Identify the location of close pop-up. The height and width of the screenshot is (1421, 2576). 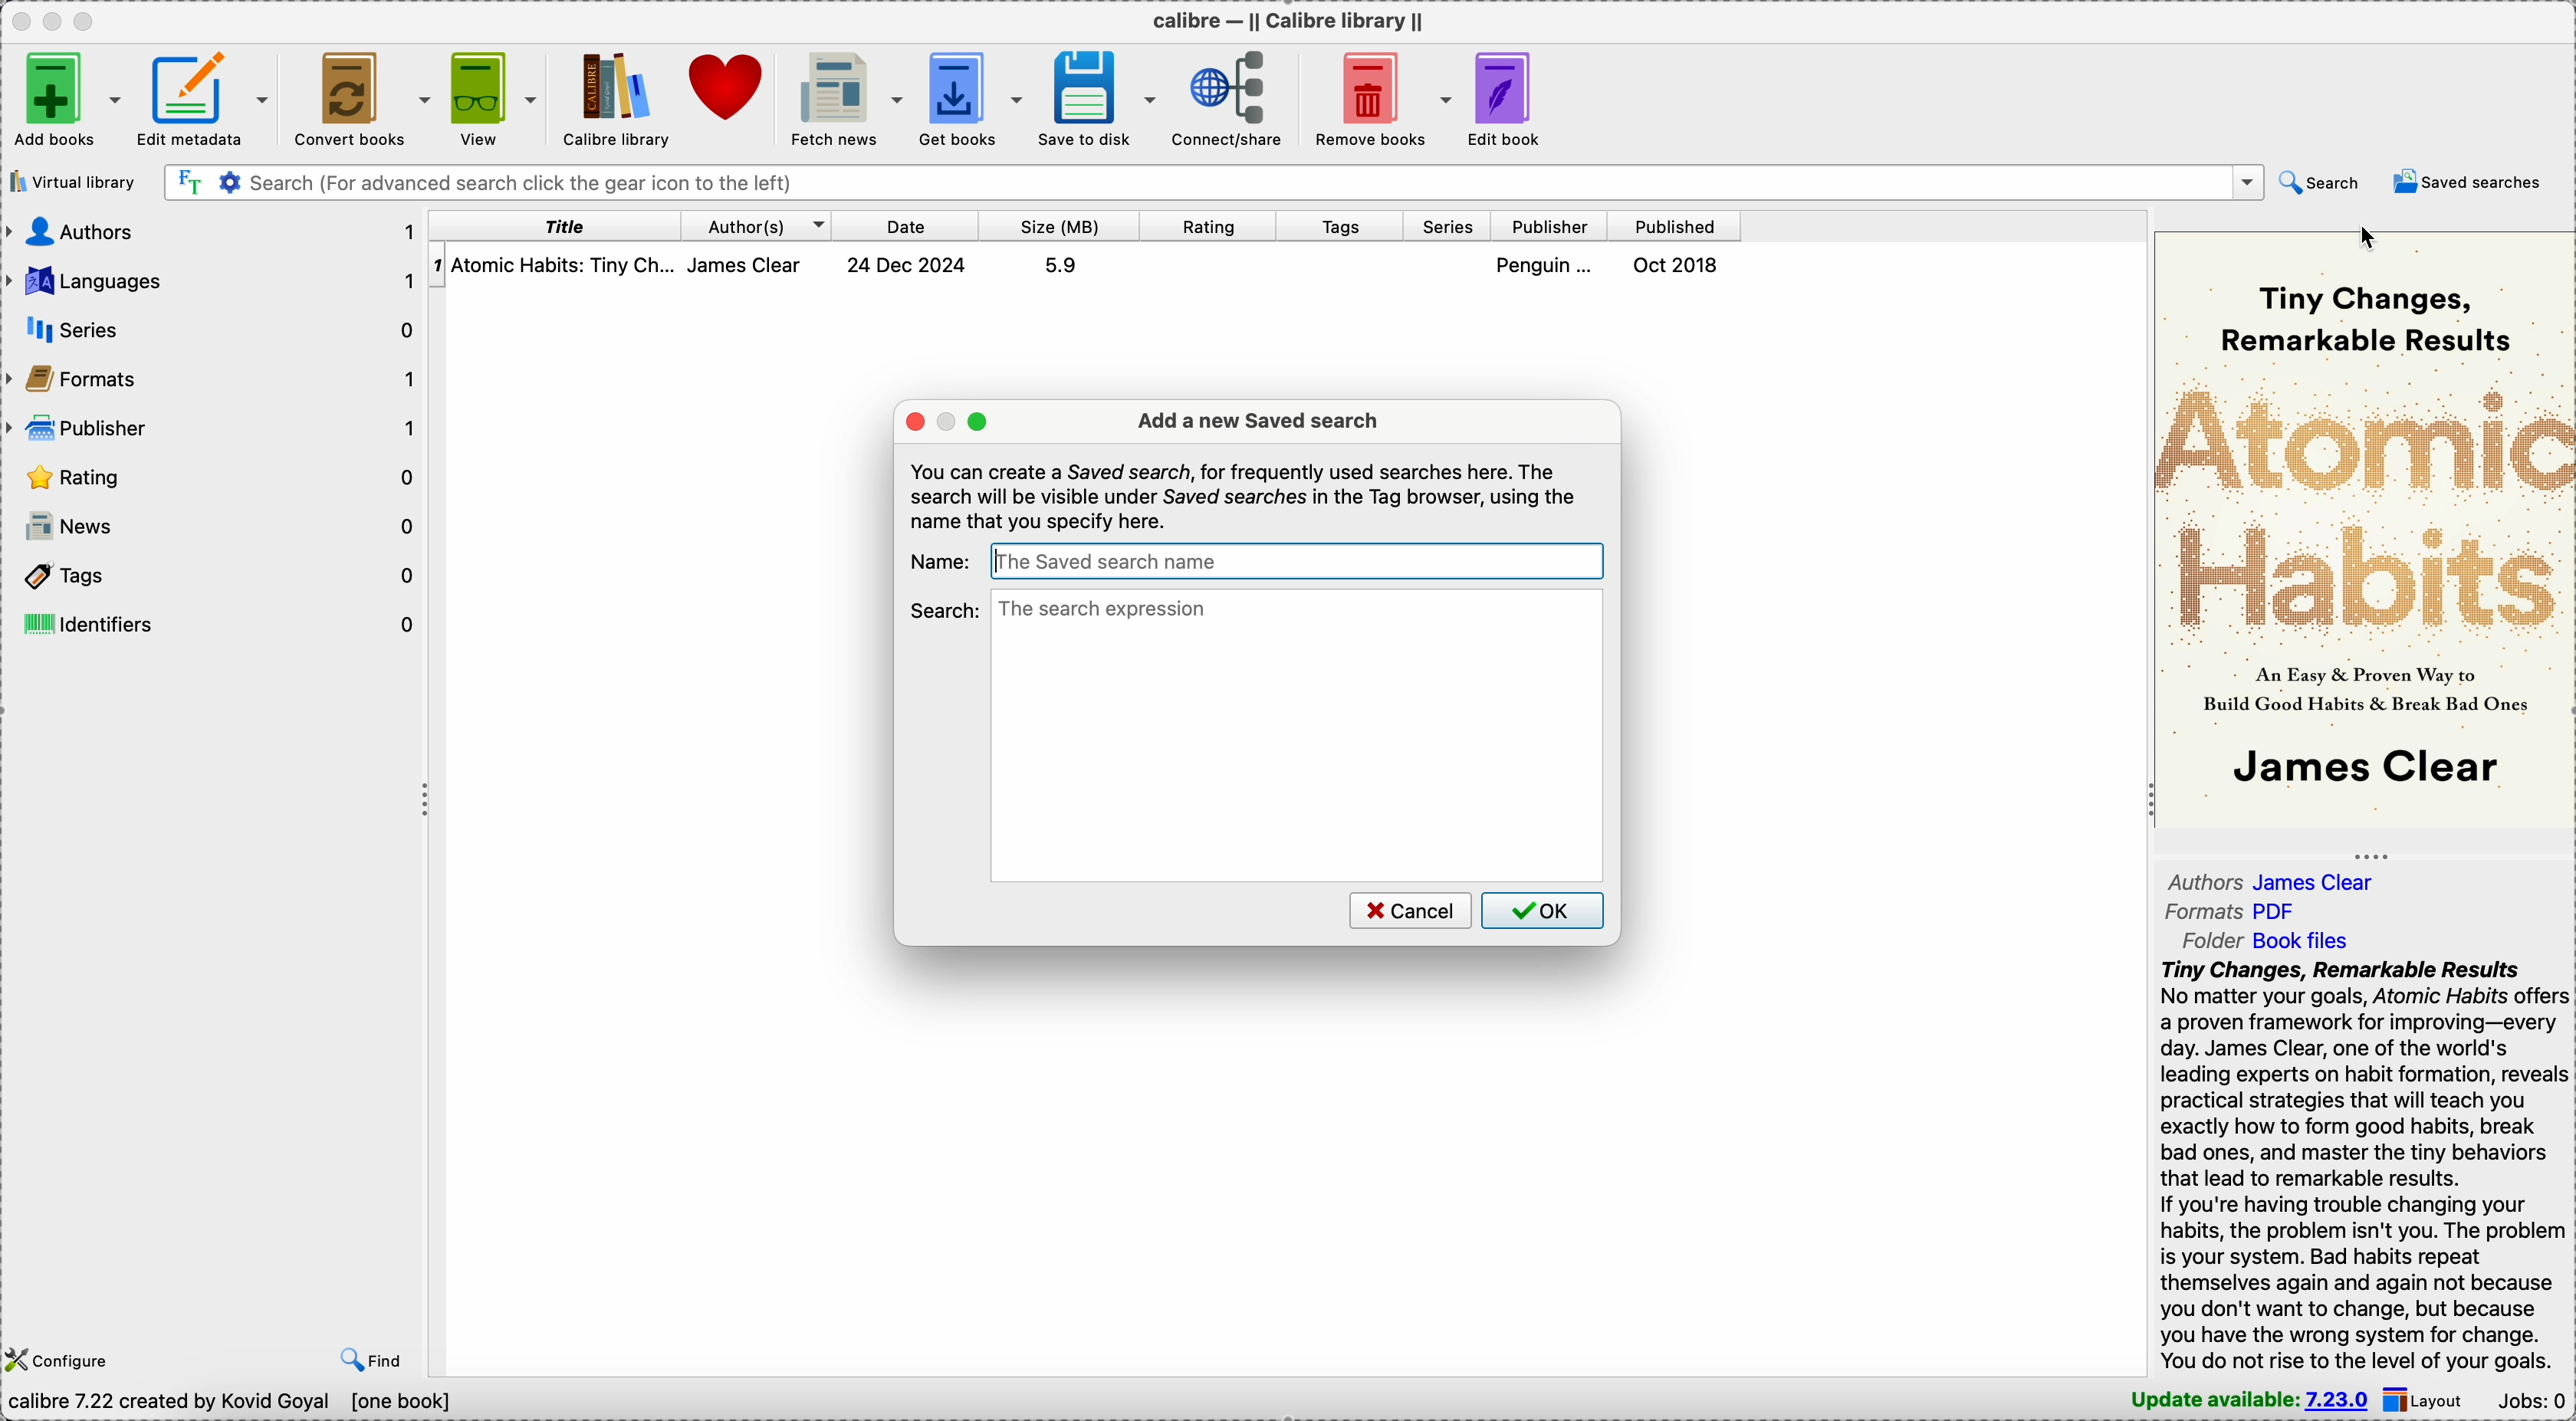
(914, 420).